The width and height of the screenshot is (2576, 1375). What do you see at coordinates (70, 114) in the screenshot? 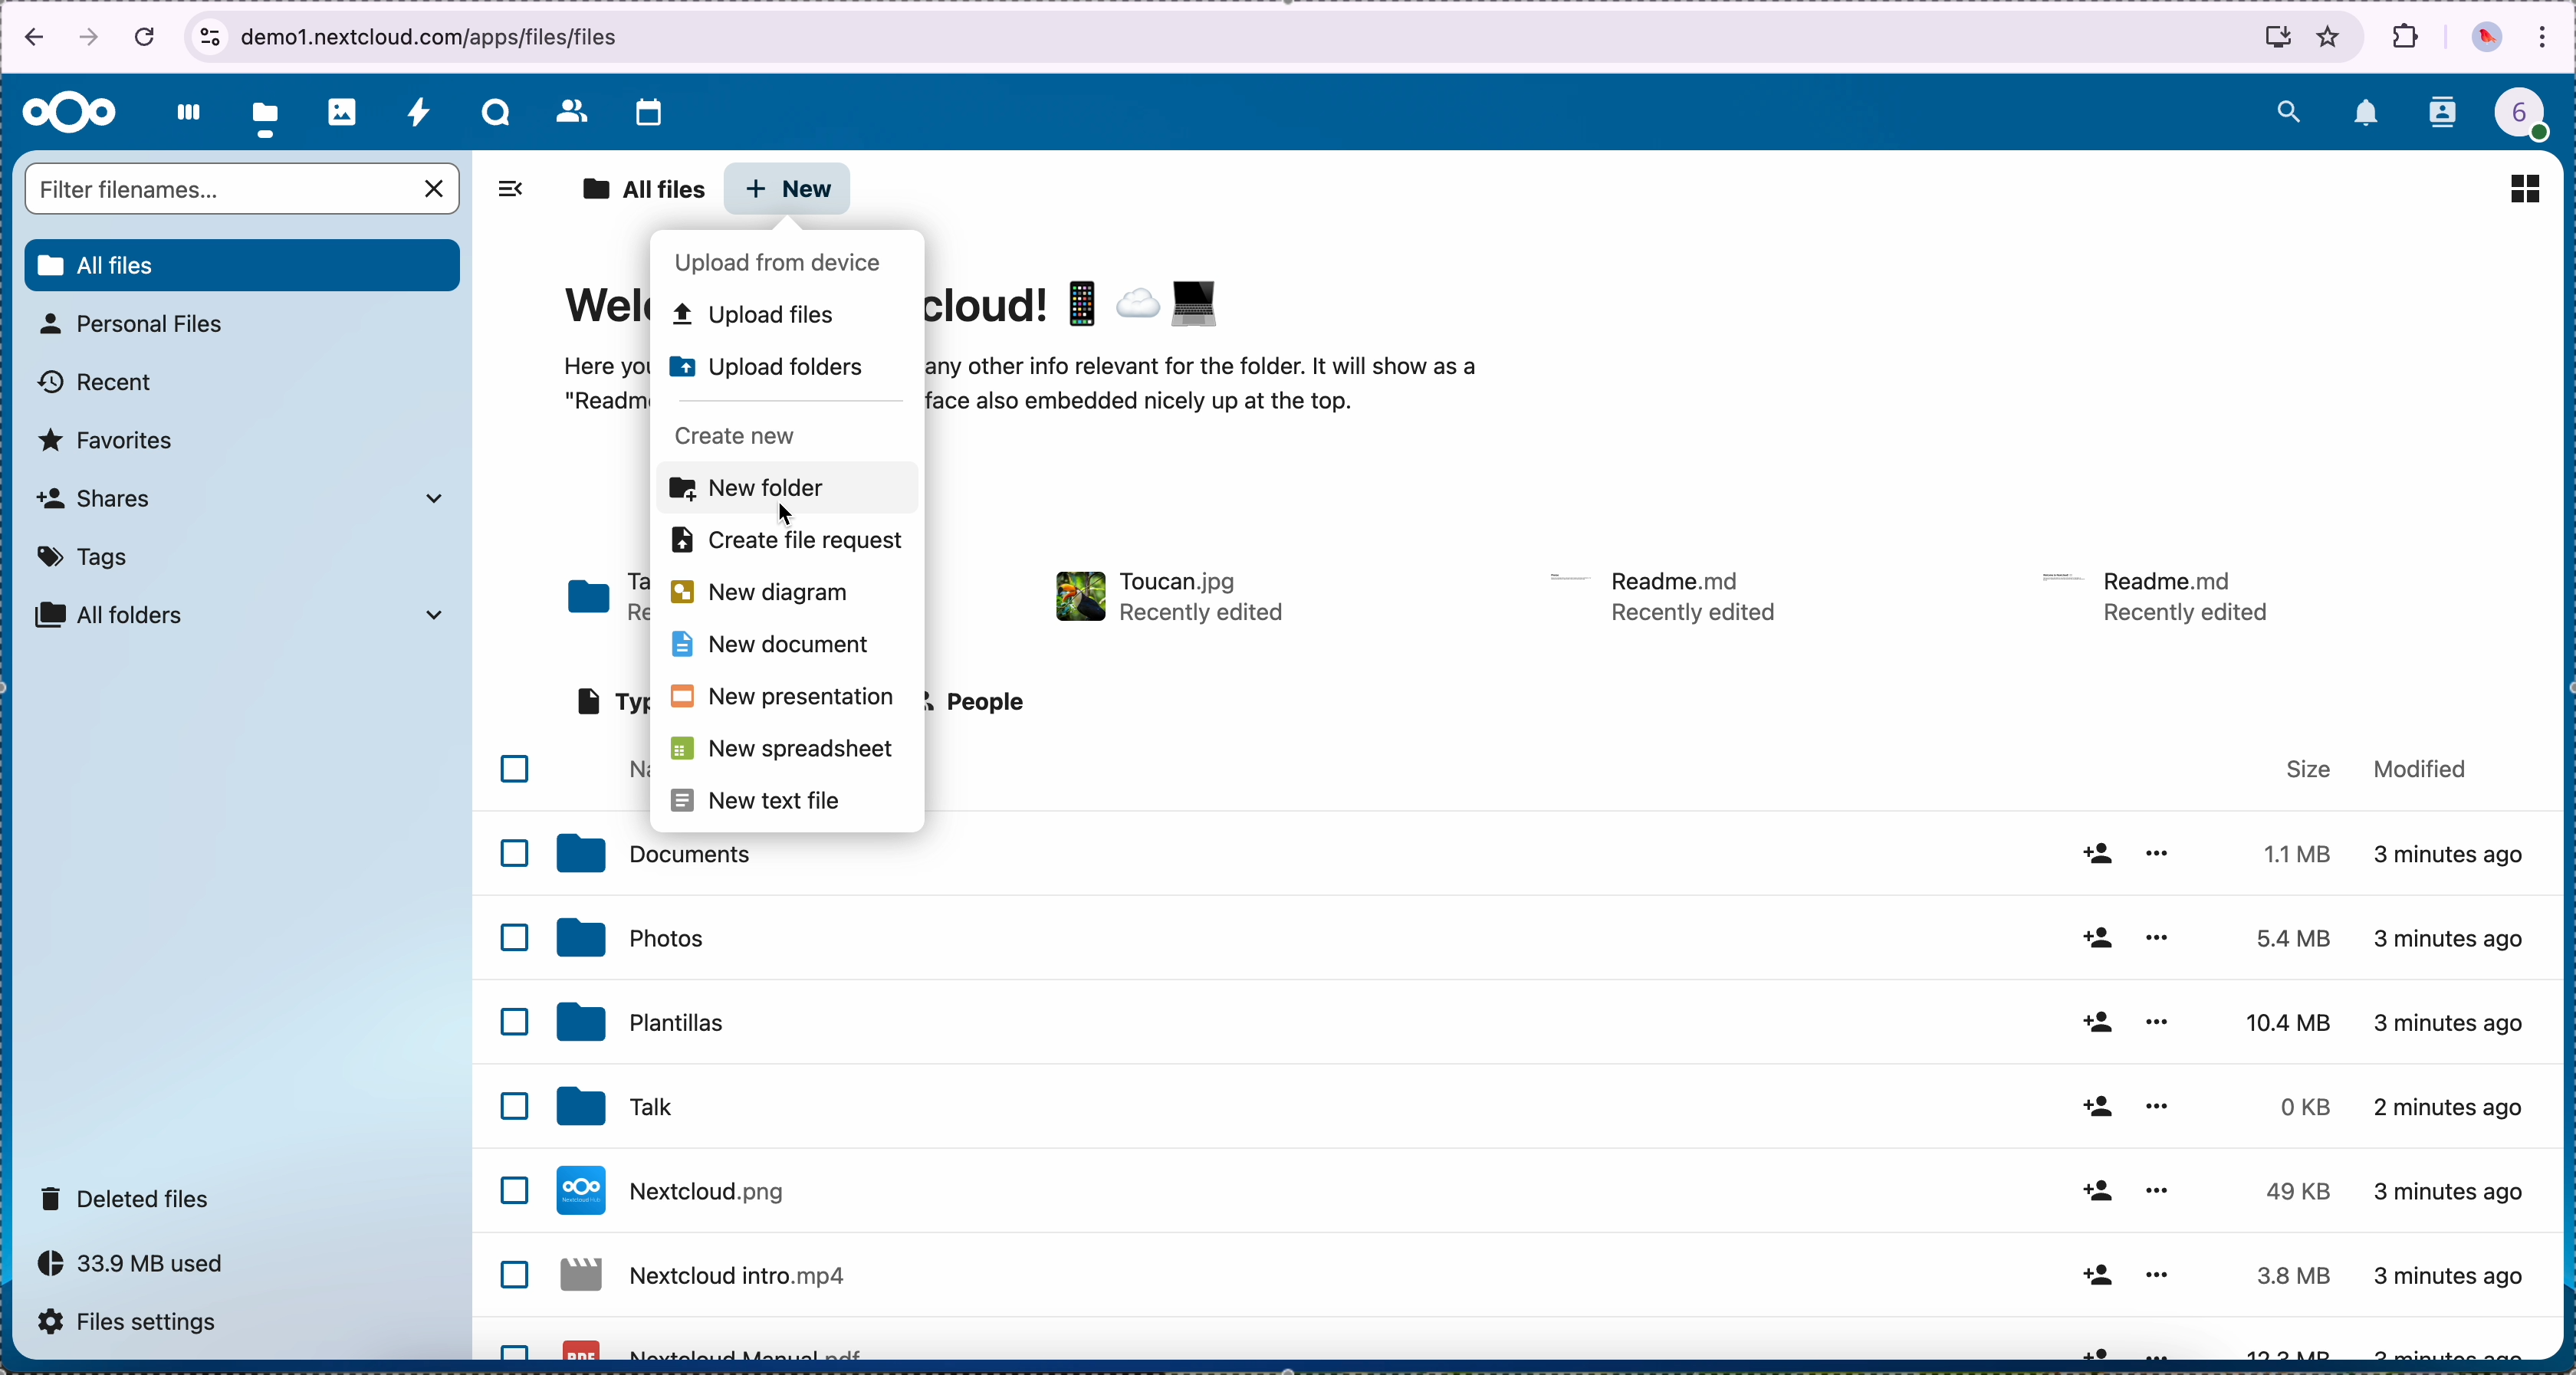
I see `Nextcloud logo` at bounding box center [70, 114].